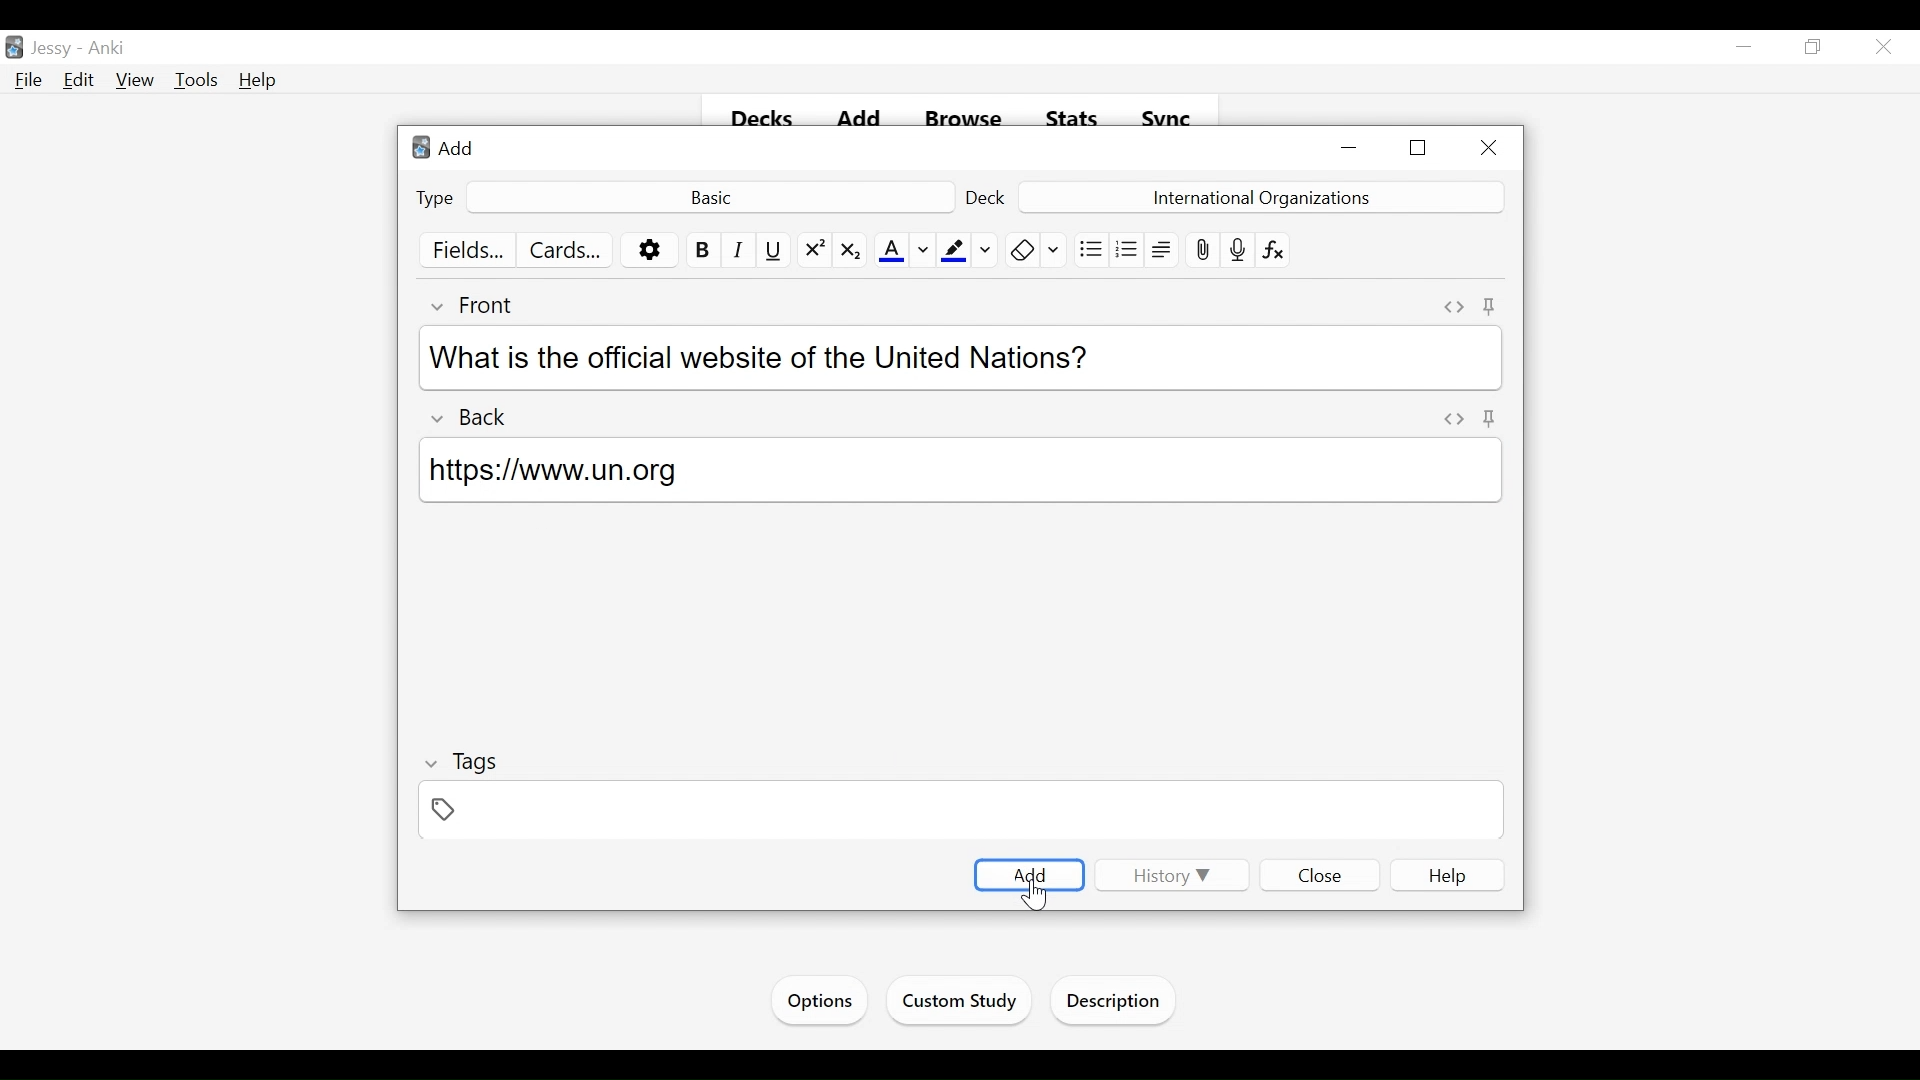  What do you see at coordinates (1491, 419) in the screenshot?
I see `Pin` at bounding box center [1491, 419].